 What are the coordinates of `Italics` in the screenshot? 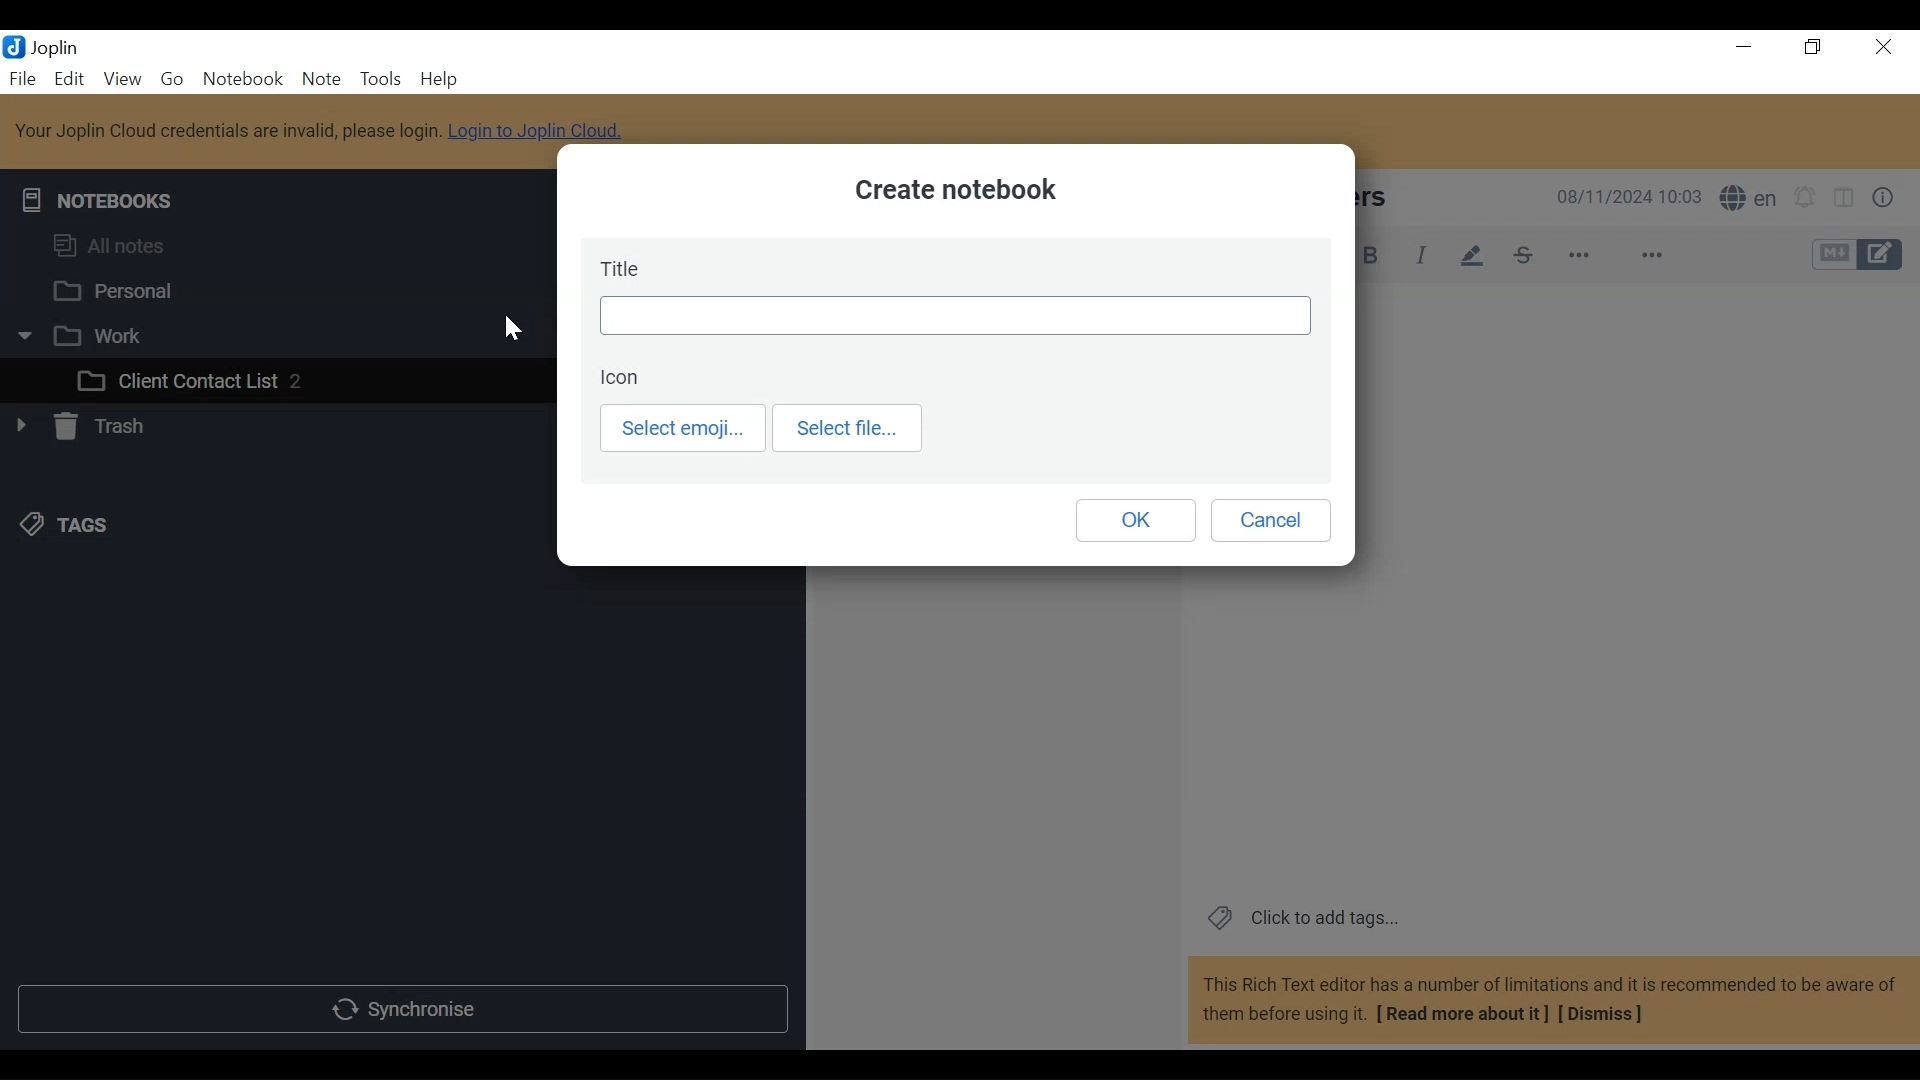 It's located at (1426, 253).